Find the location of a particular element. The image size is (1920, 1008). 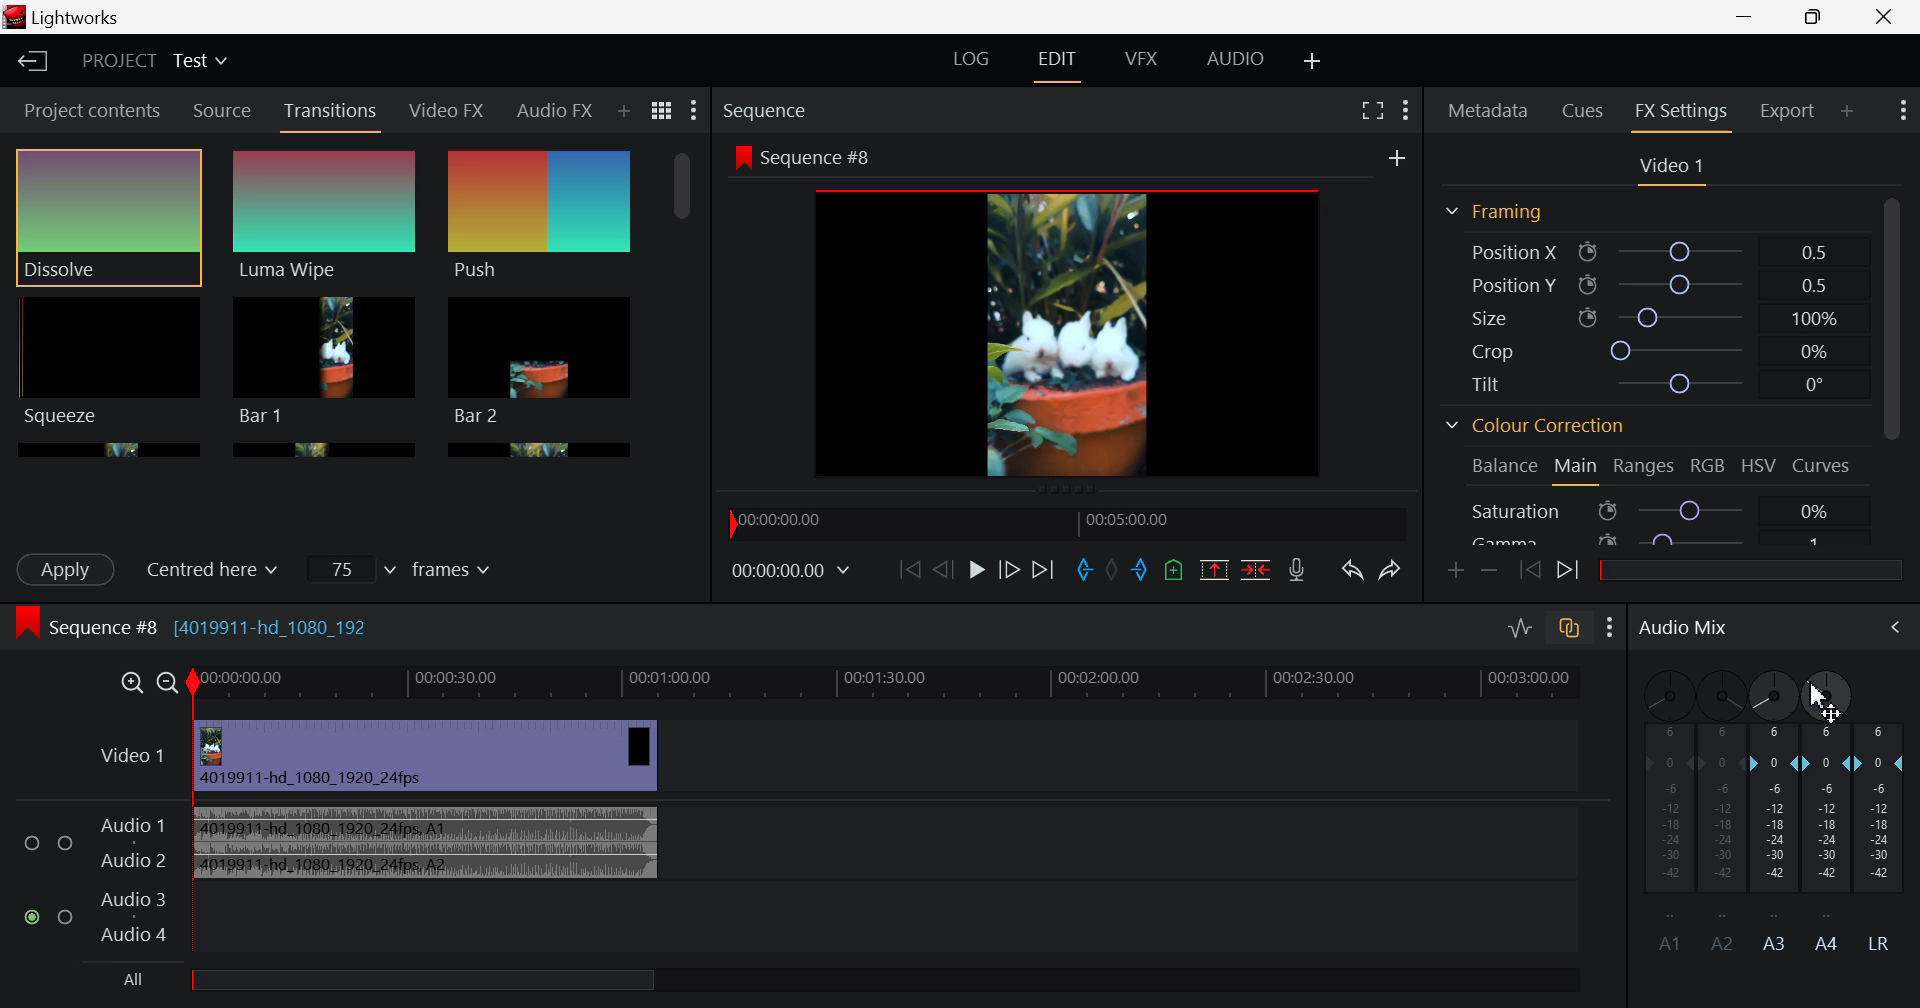

Video Input is located at coordinates (414, 756).